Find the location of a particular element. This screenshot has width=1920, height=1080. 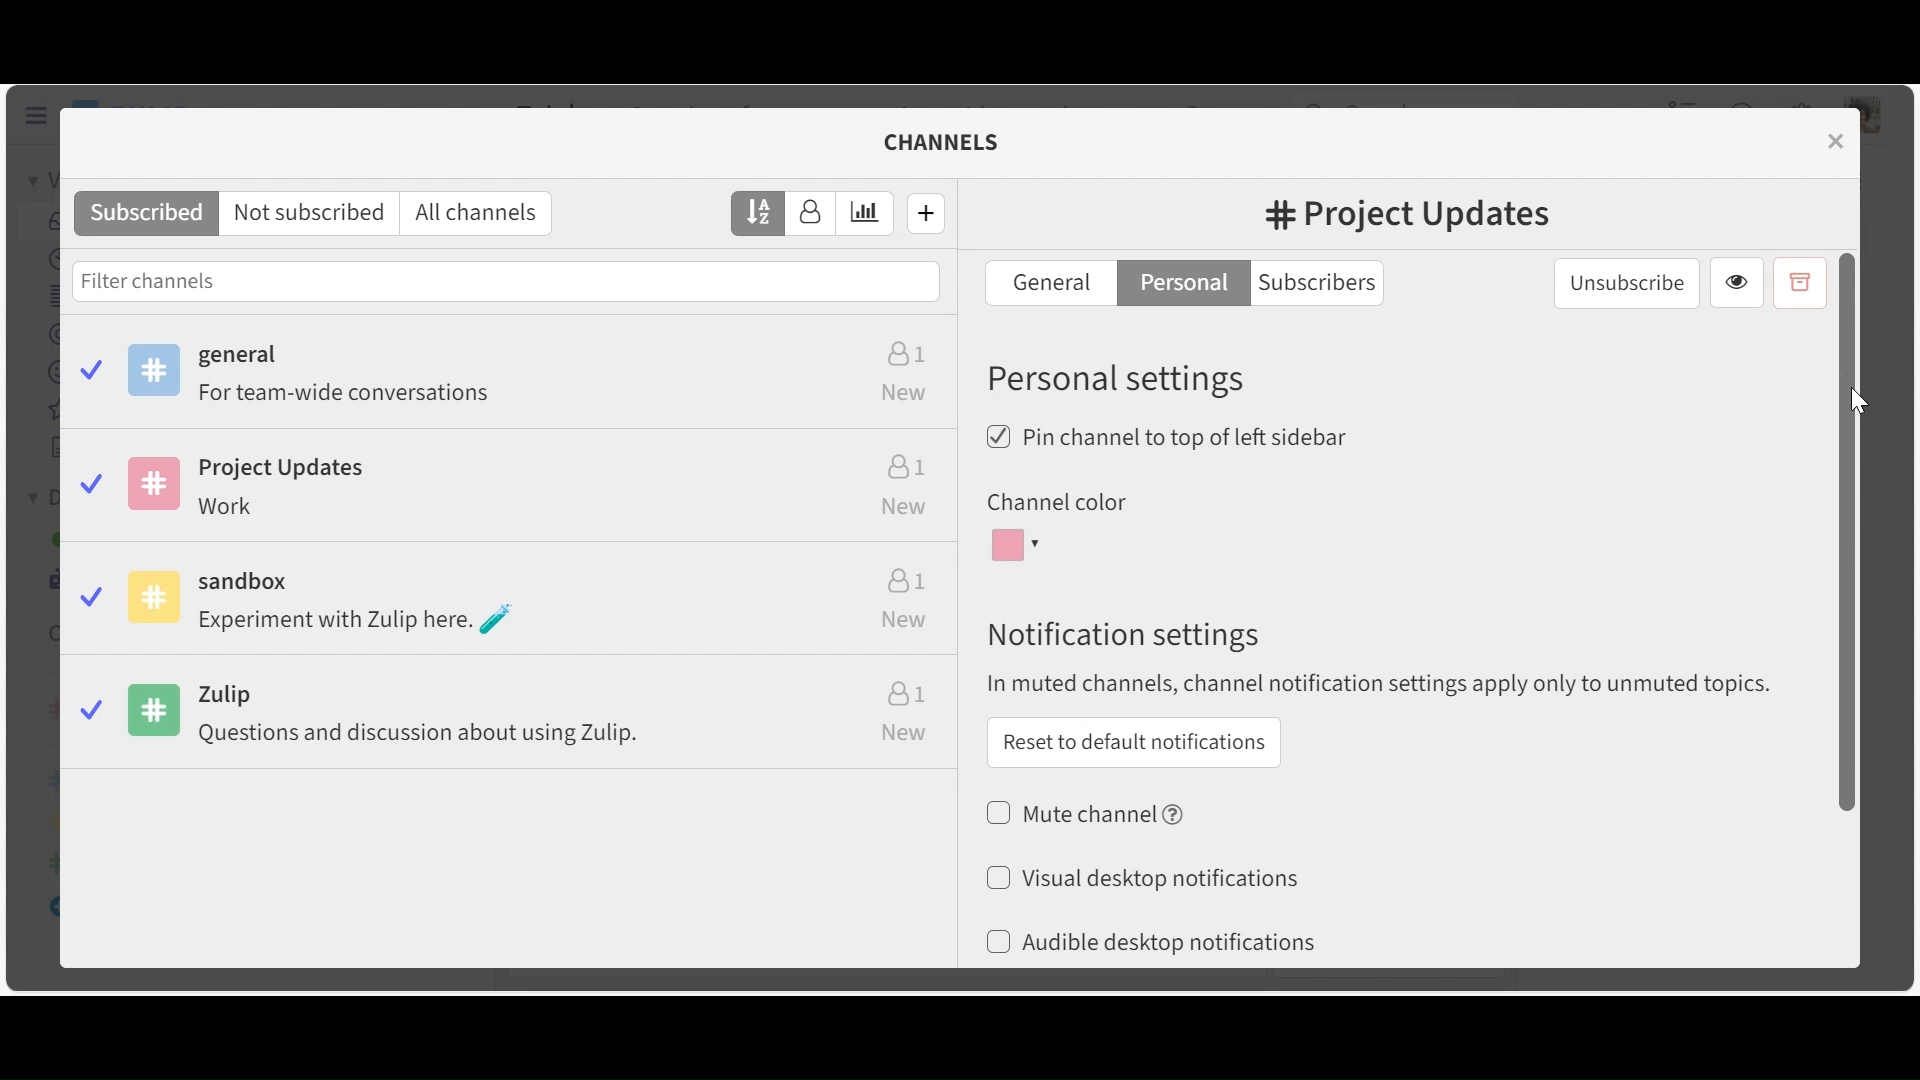

Personal Settings is located at coordinates (1119, 377).